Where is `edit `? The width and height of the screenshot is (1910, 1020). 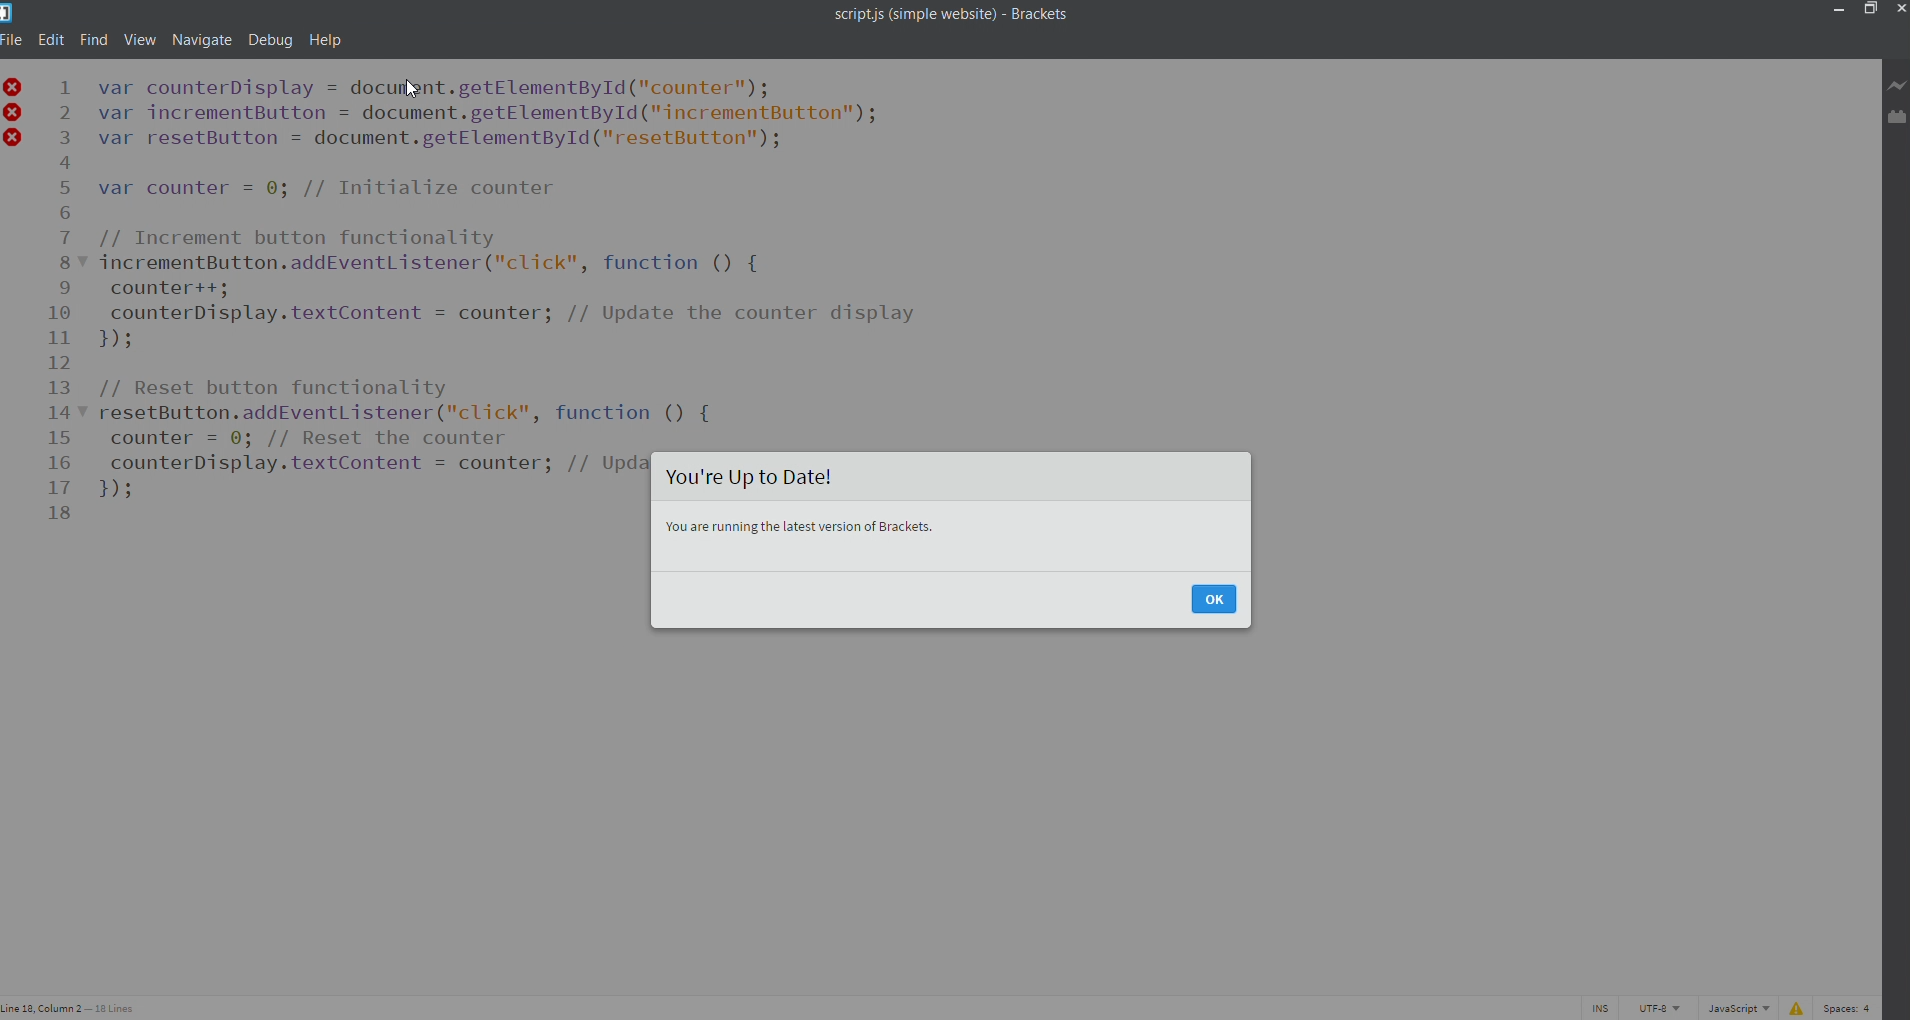
edit  is located at coordinates (51, 38).